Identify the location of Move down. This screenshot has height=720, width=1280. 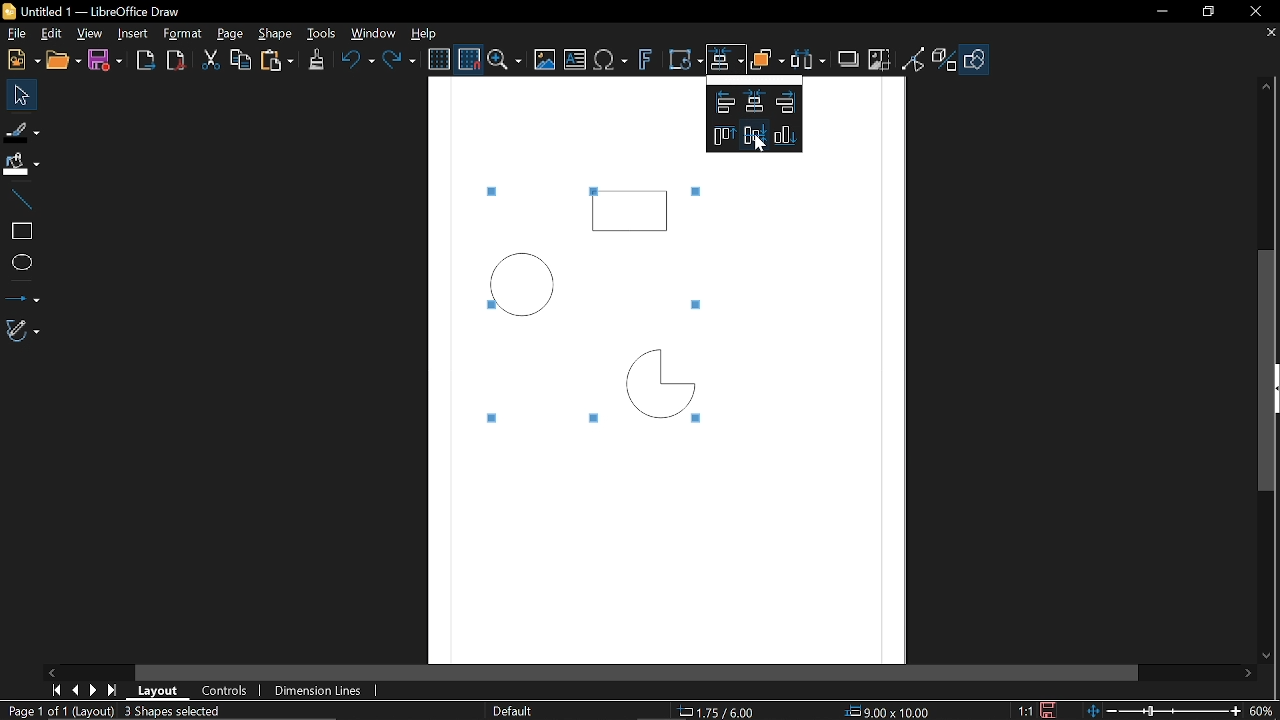
(1269, 656).